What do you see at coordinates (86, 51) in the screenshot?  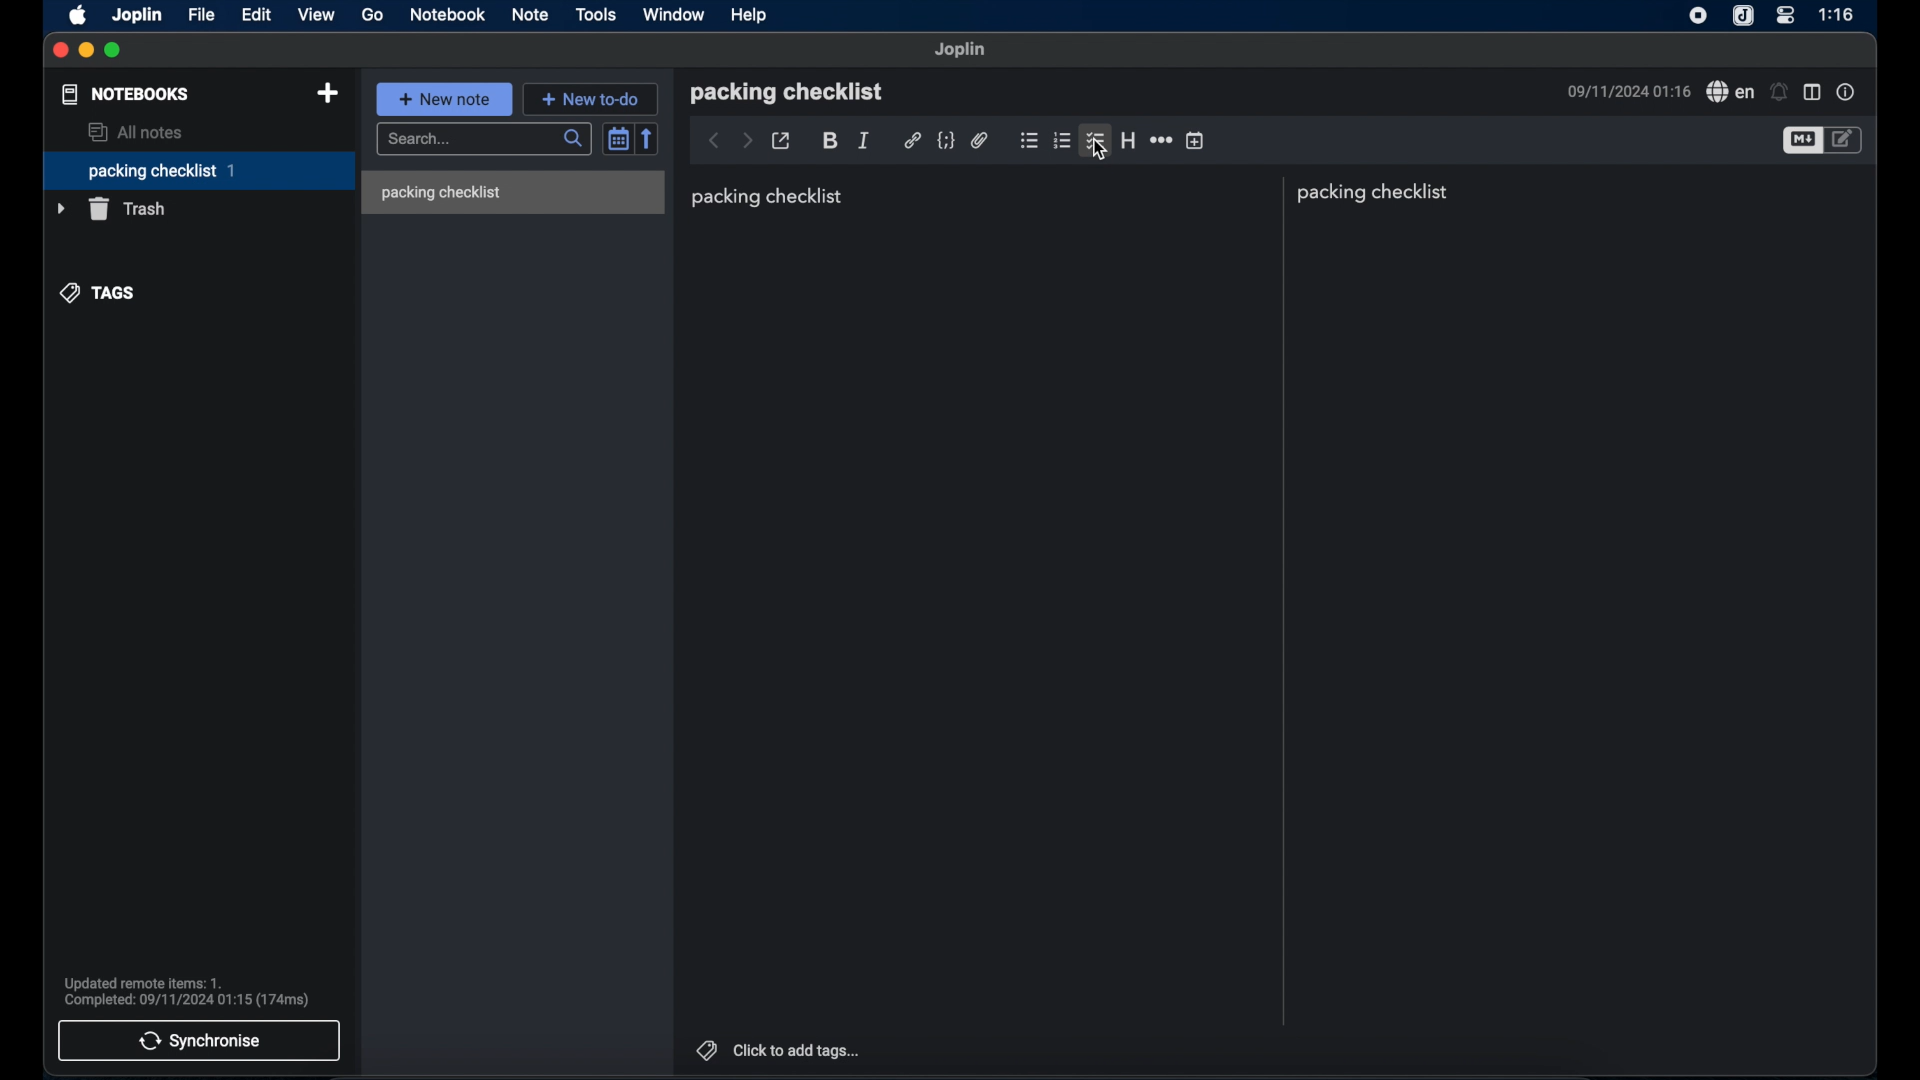 I see `minimize` at bounding box center [86, 51].